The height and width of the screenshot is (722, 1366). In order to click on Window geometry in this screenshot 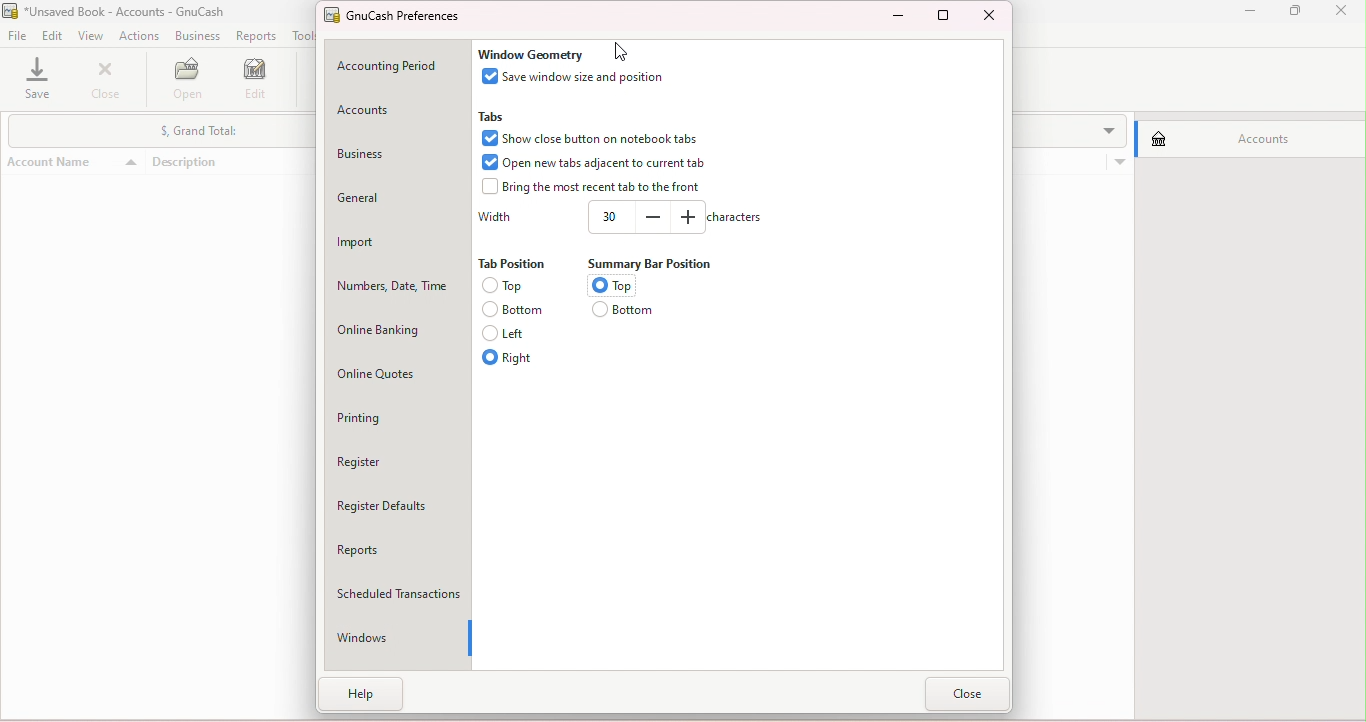, I will do `click(539, 51)`.